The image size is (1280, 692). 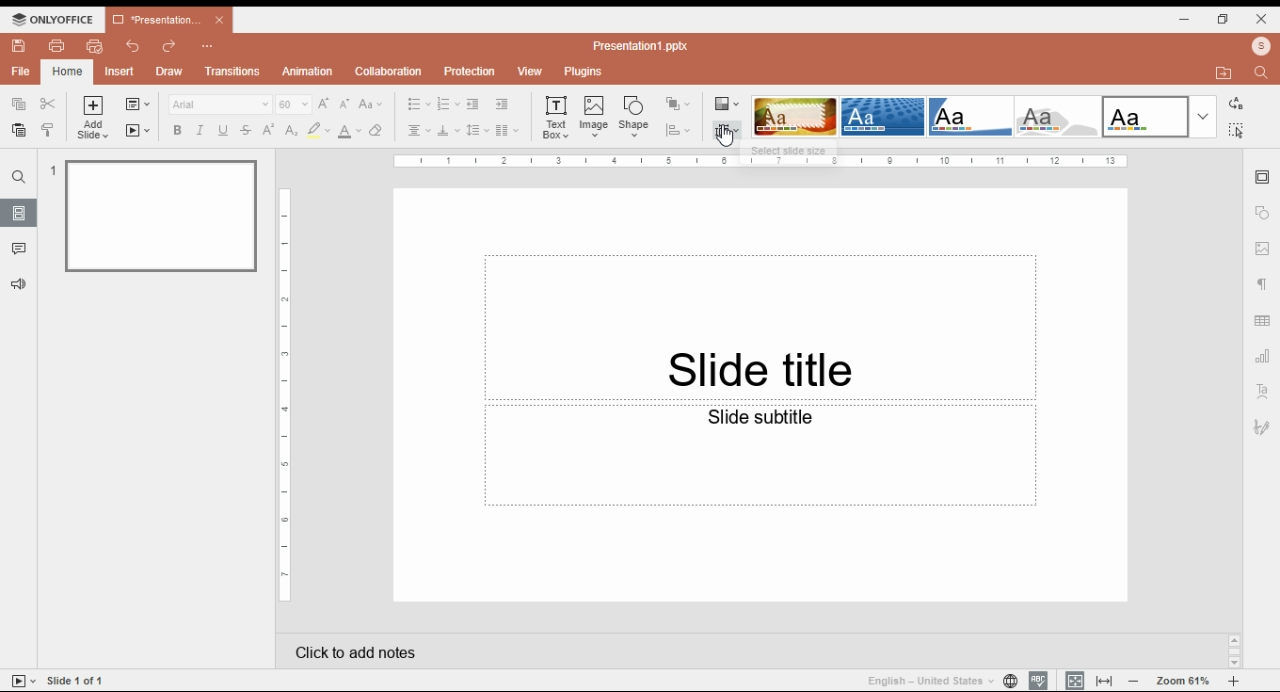 What do you see at coordinates (795, 116) in the screenshot?
I see `slide them option` at bounding box center [795, 116].